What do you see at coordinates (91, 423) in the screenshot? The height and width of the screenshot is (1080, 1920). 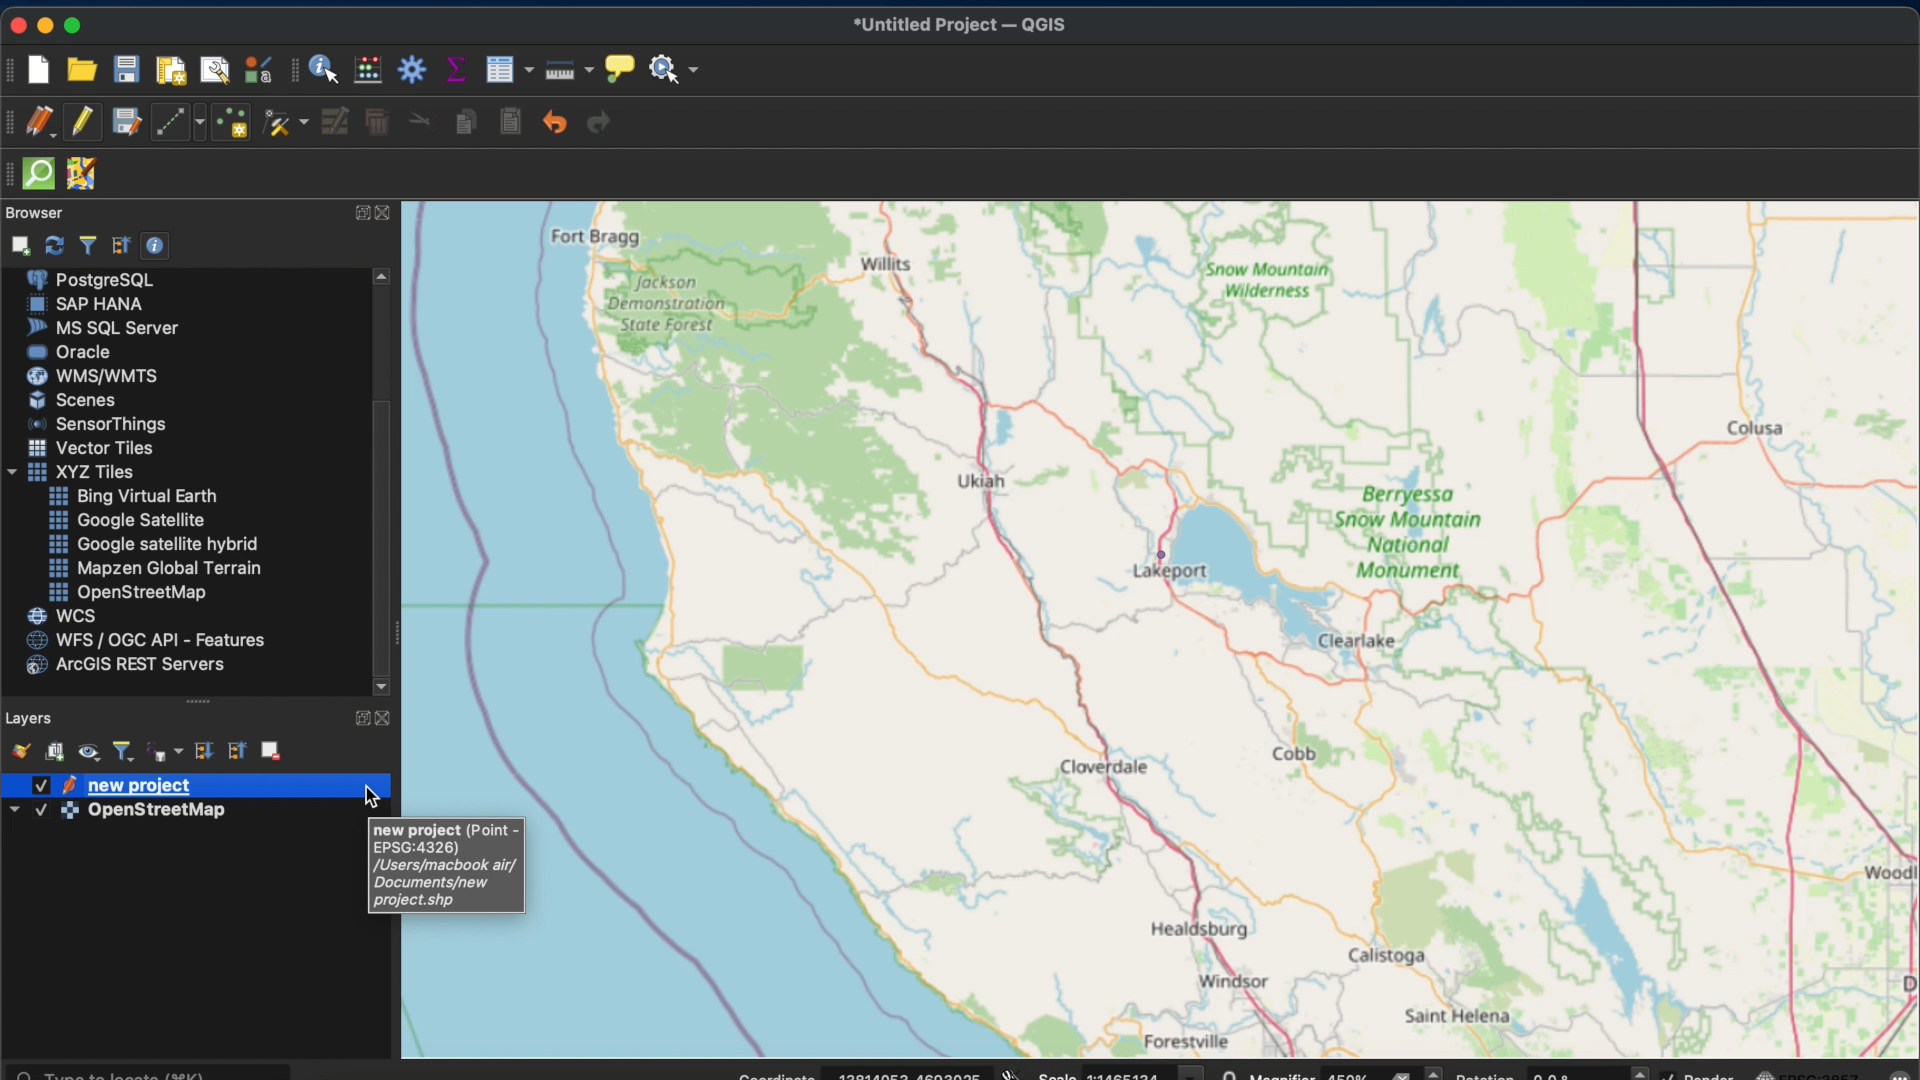 I see `sensor. things` at bounding box center [91, 423].